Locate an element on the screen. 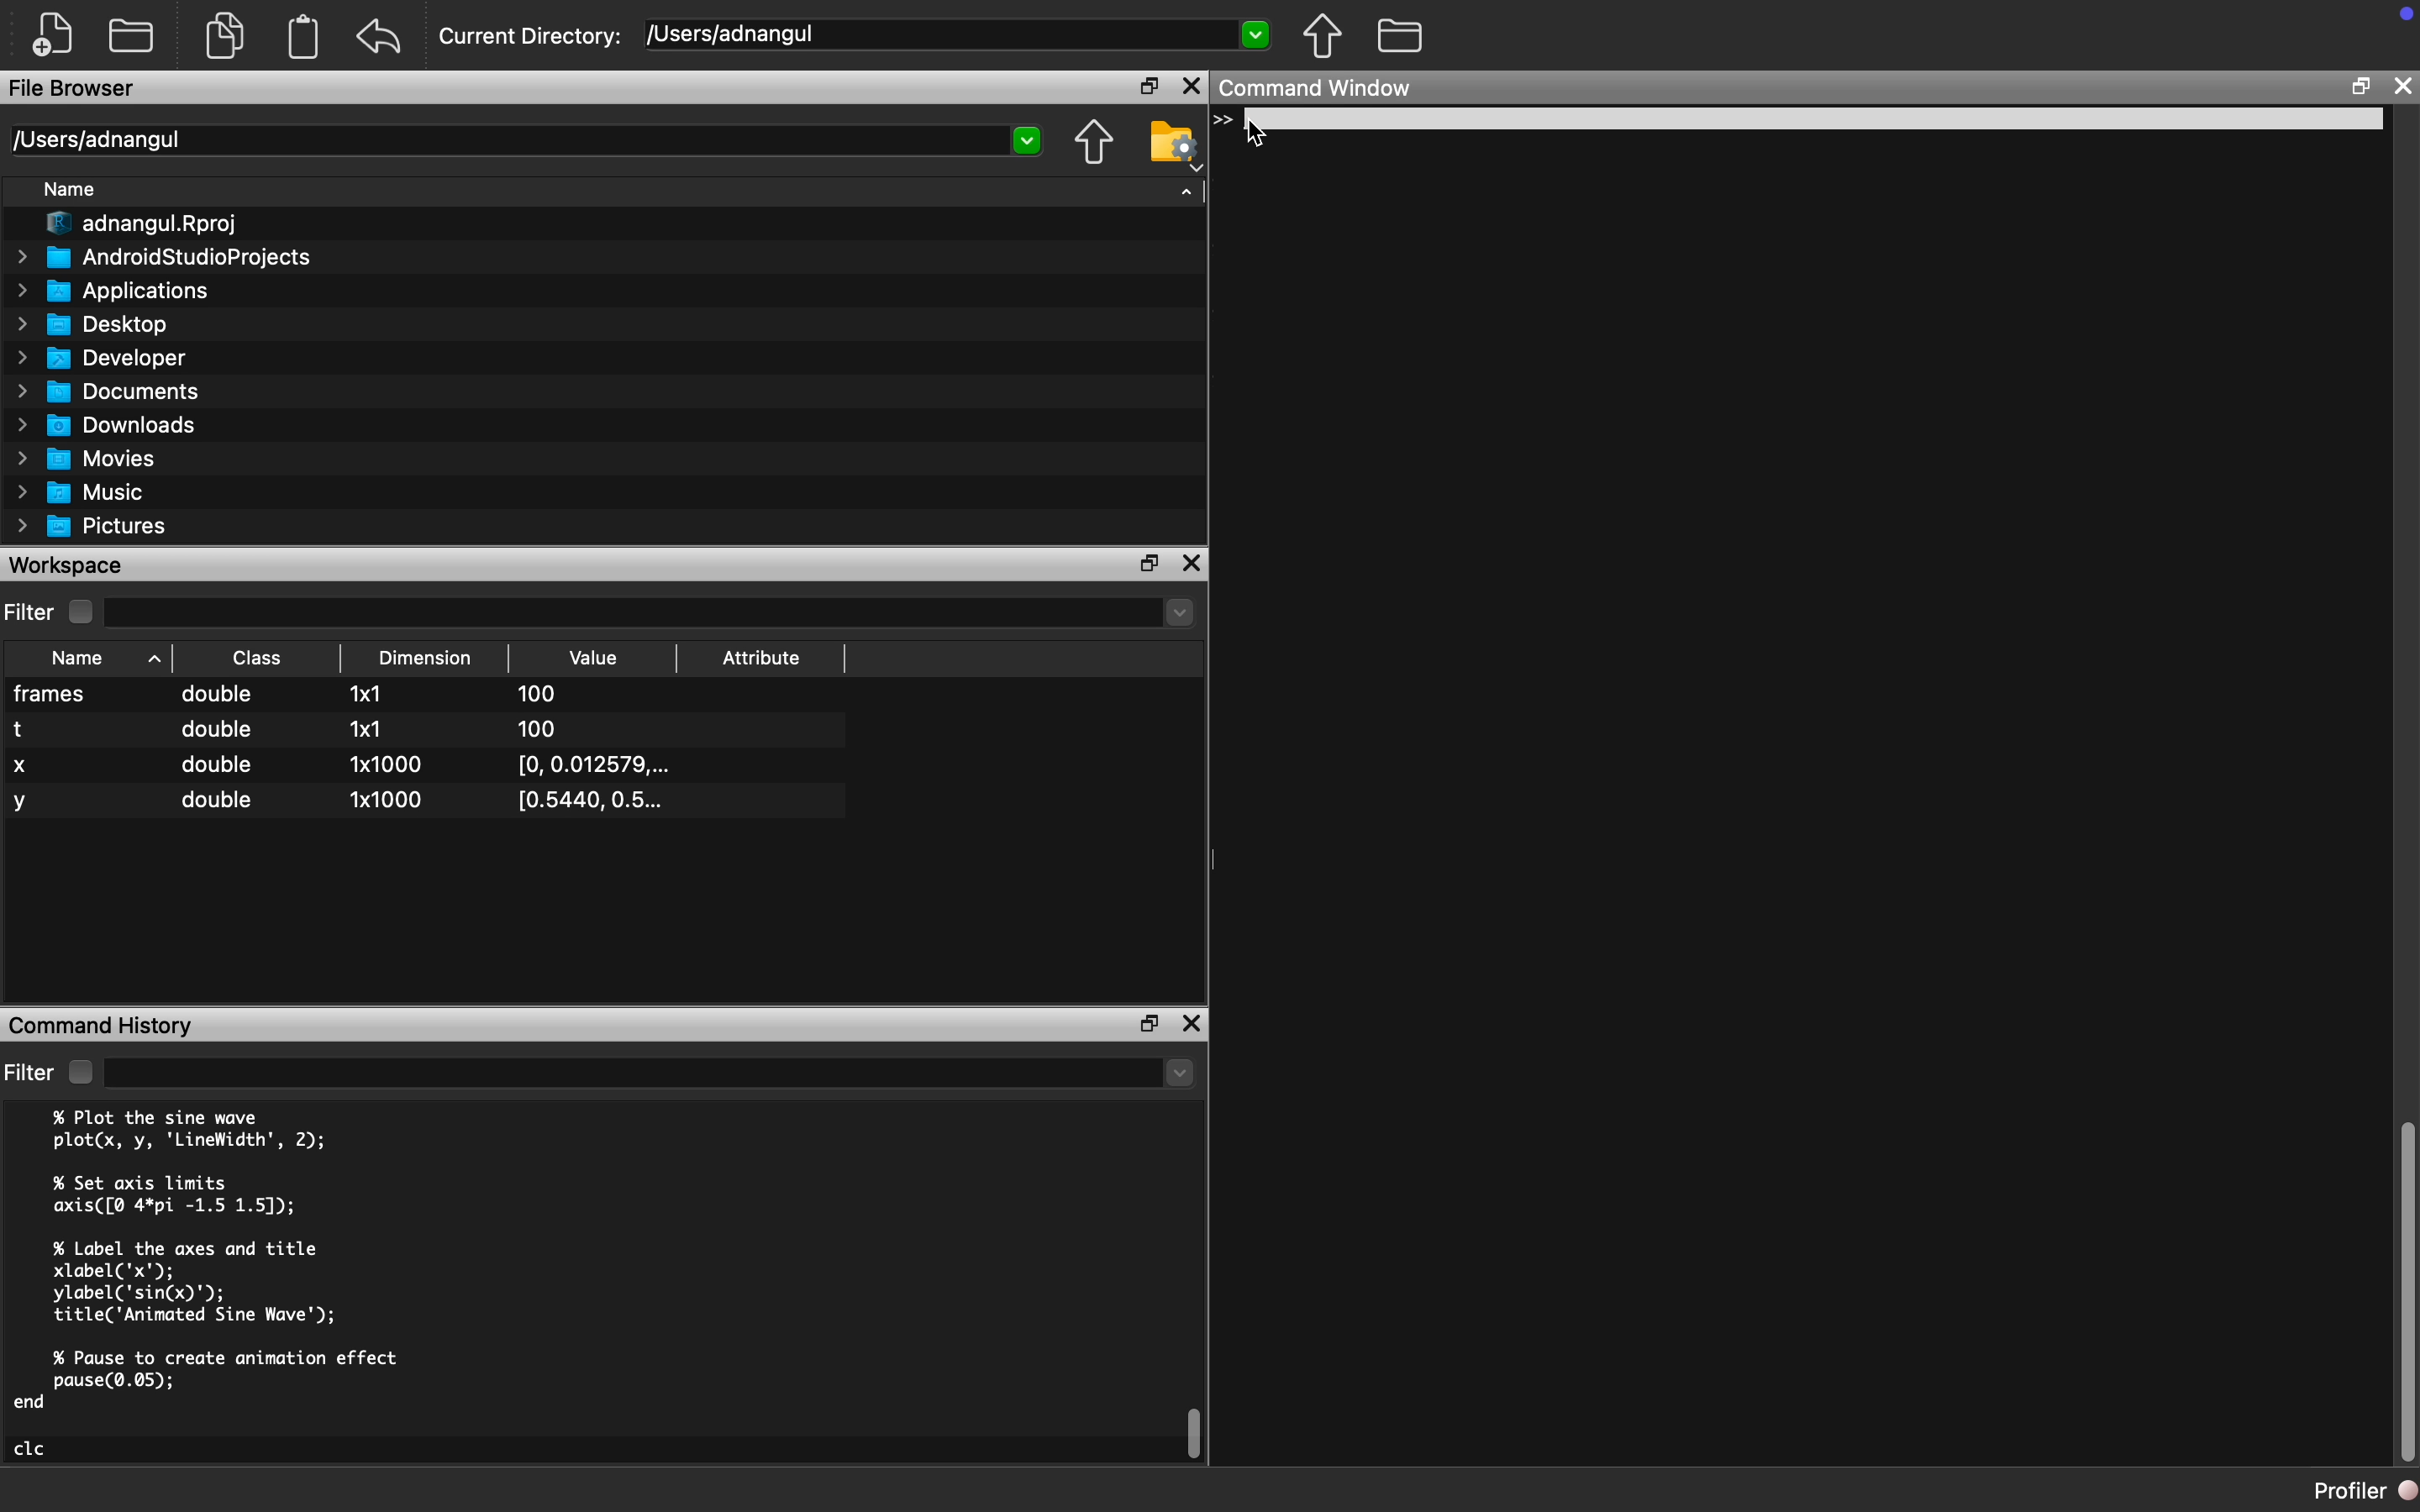  clc is located at coordinates (33, 1450).